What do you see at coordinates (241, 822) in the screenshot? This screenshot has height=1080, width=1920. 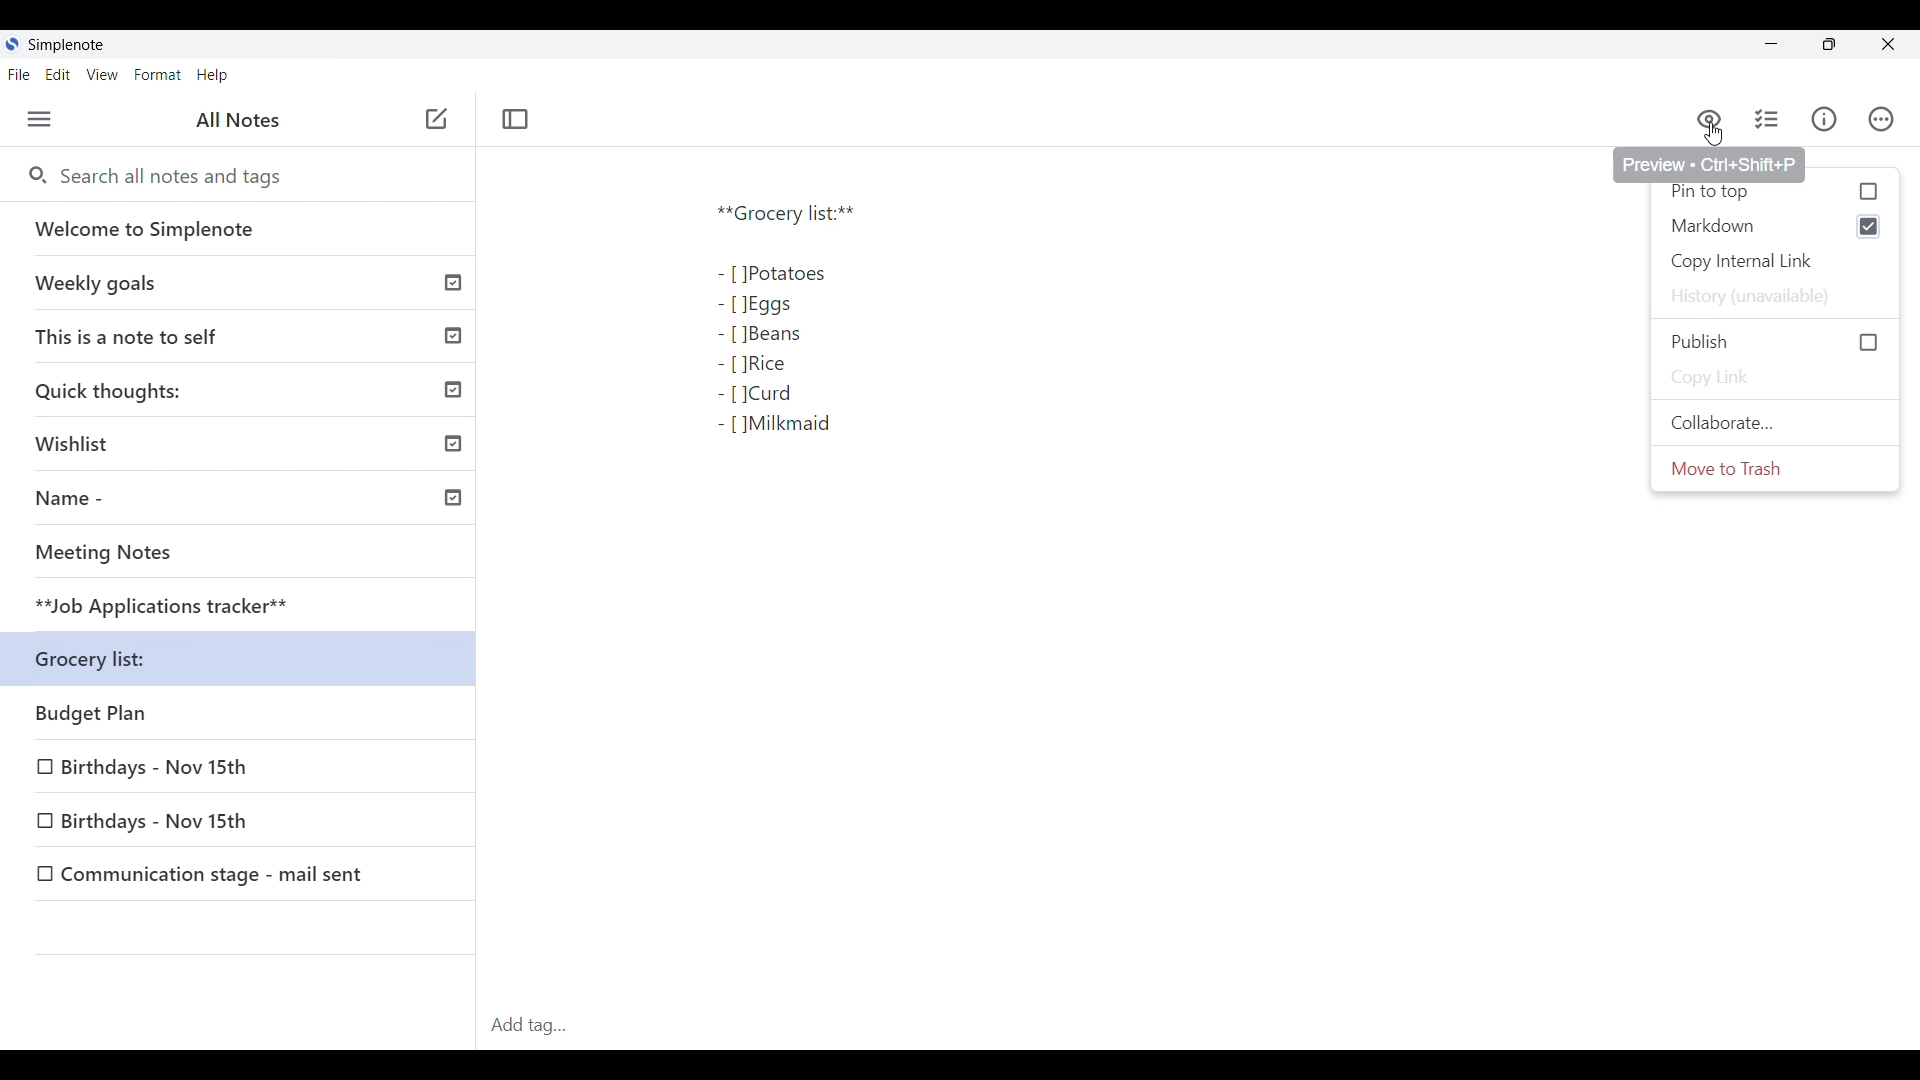 I see `Birthdays - Nov 15th` at bounding box center [241, 822].